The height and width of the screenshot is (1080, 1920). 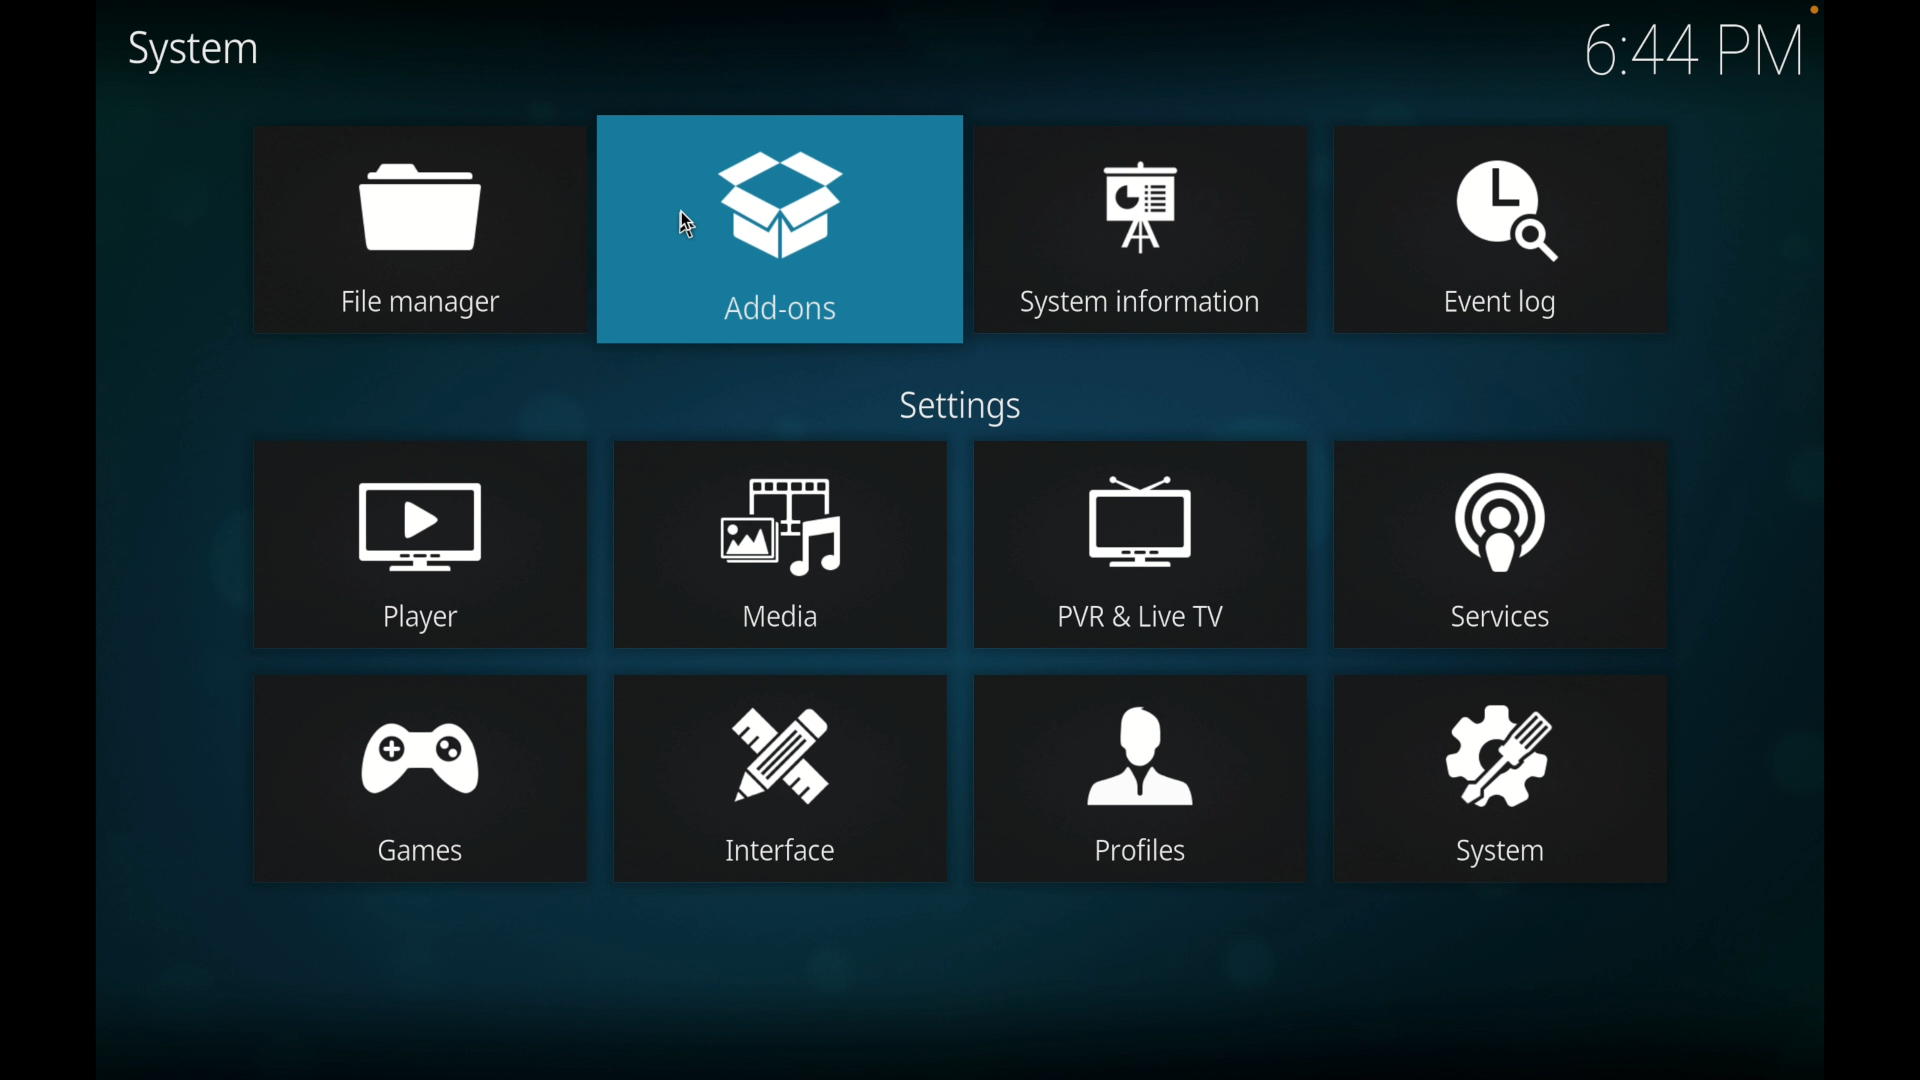 What do you see at coordinates (1141, 544) in the screenshot?
I see `pvr and live tv` at bounding box center [1141, 544].